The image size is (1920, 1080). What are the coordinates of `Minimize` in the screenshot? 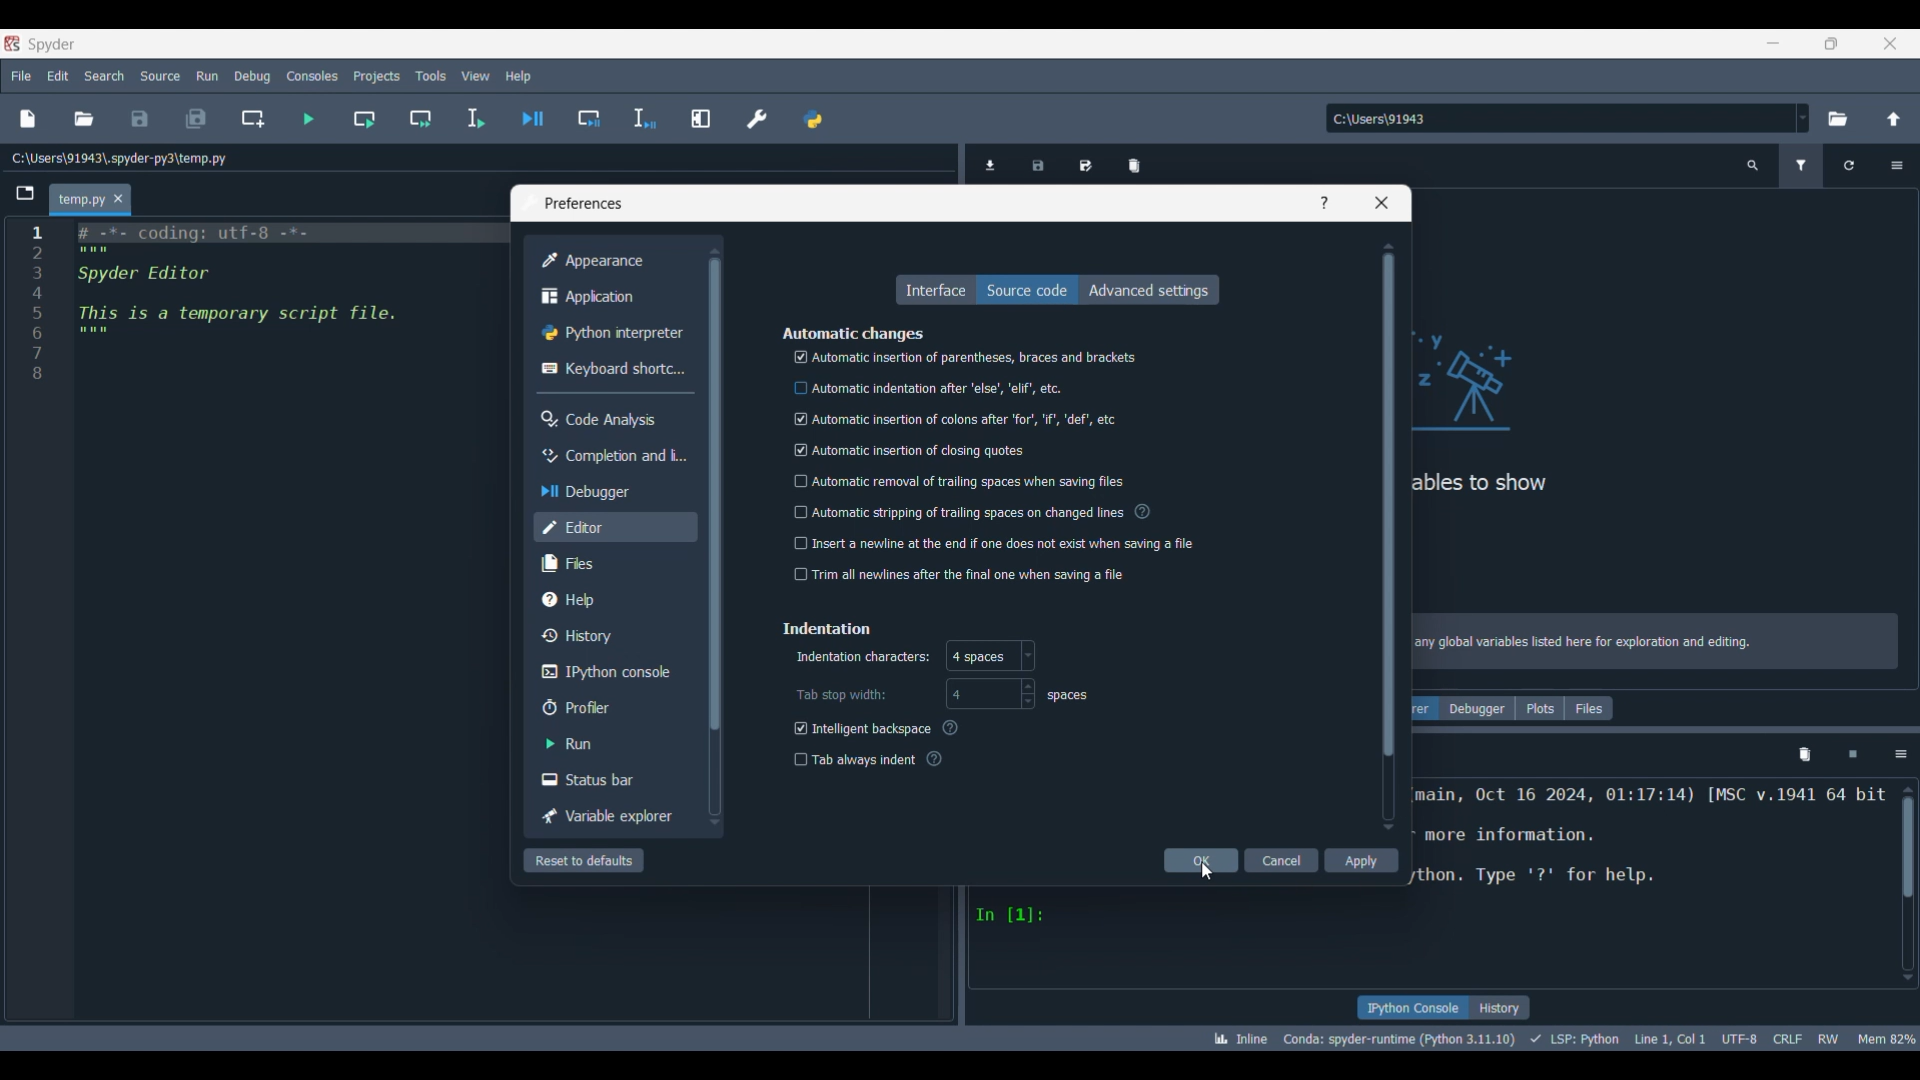 It's located at (1773, 43).